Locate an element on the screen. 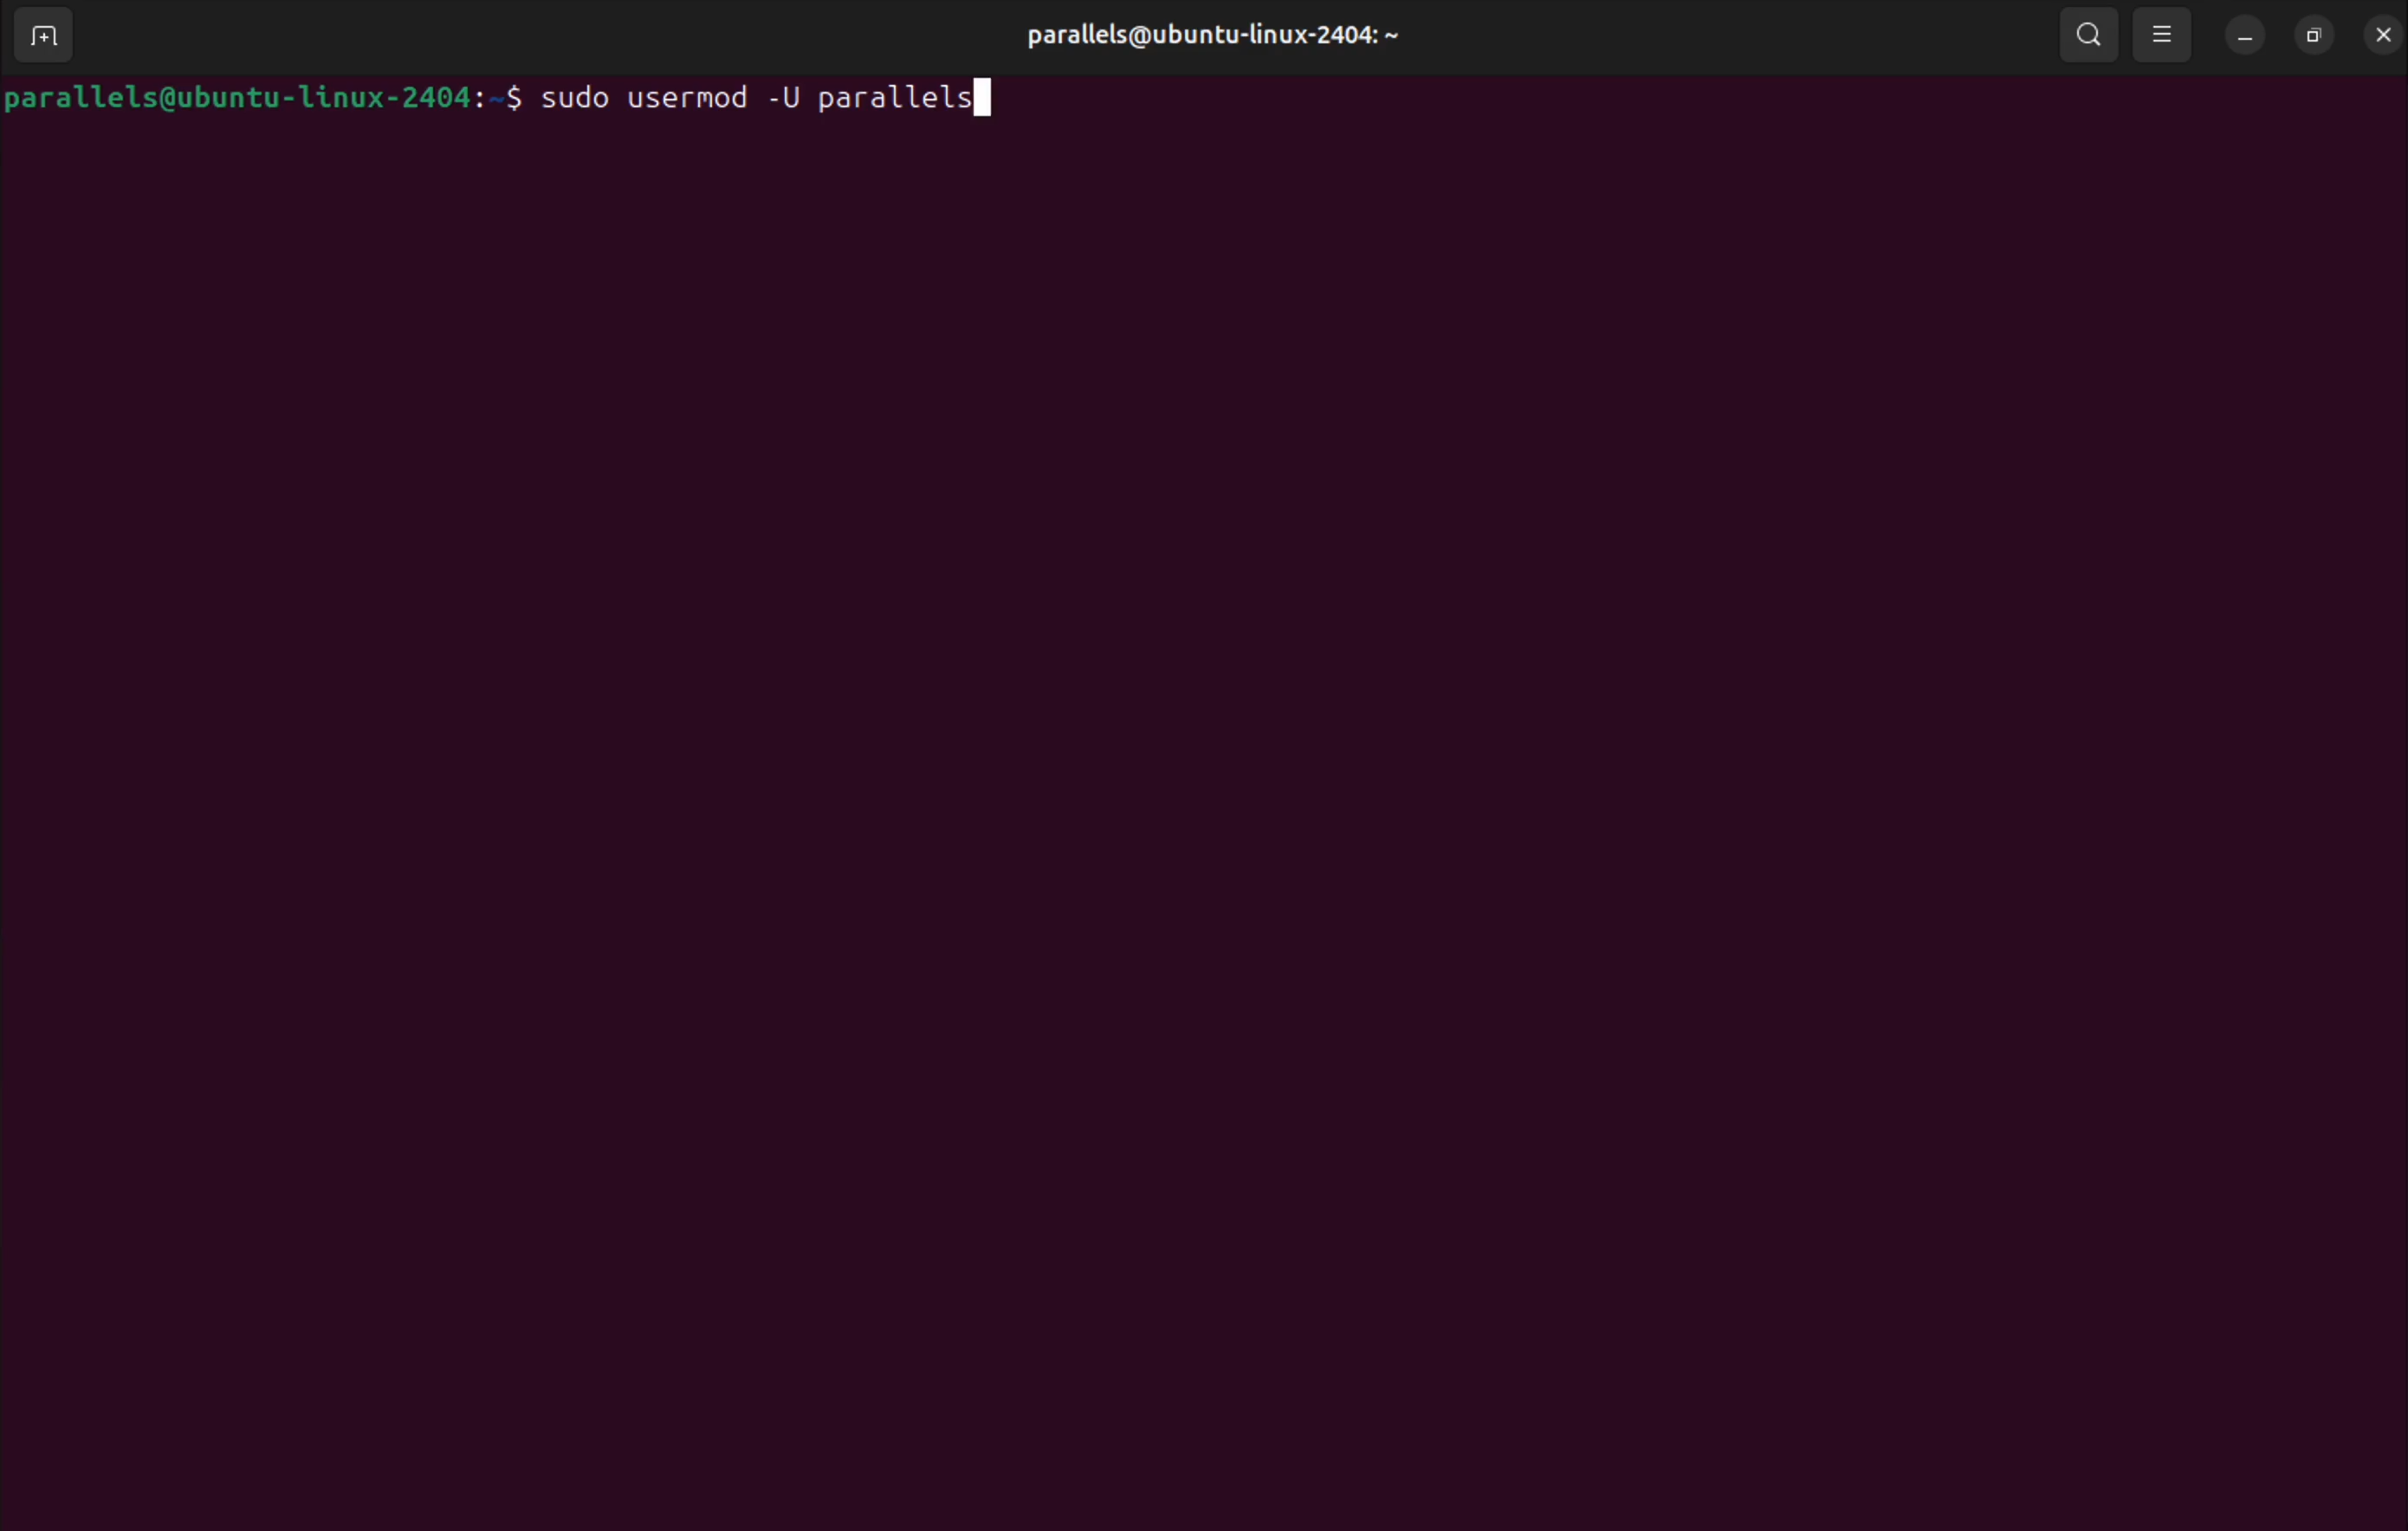 The width and height of the screenshot is (2408, 1531). user profile is located at coordinates (1206, 37).